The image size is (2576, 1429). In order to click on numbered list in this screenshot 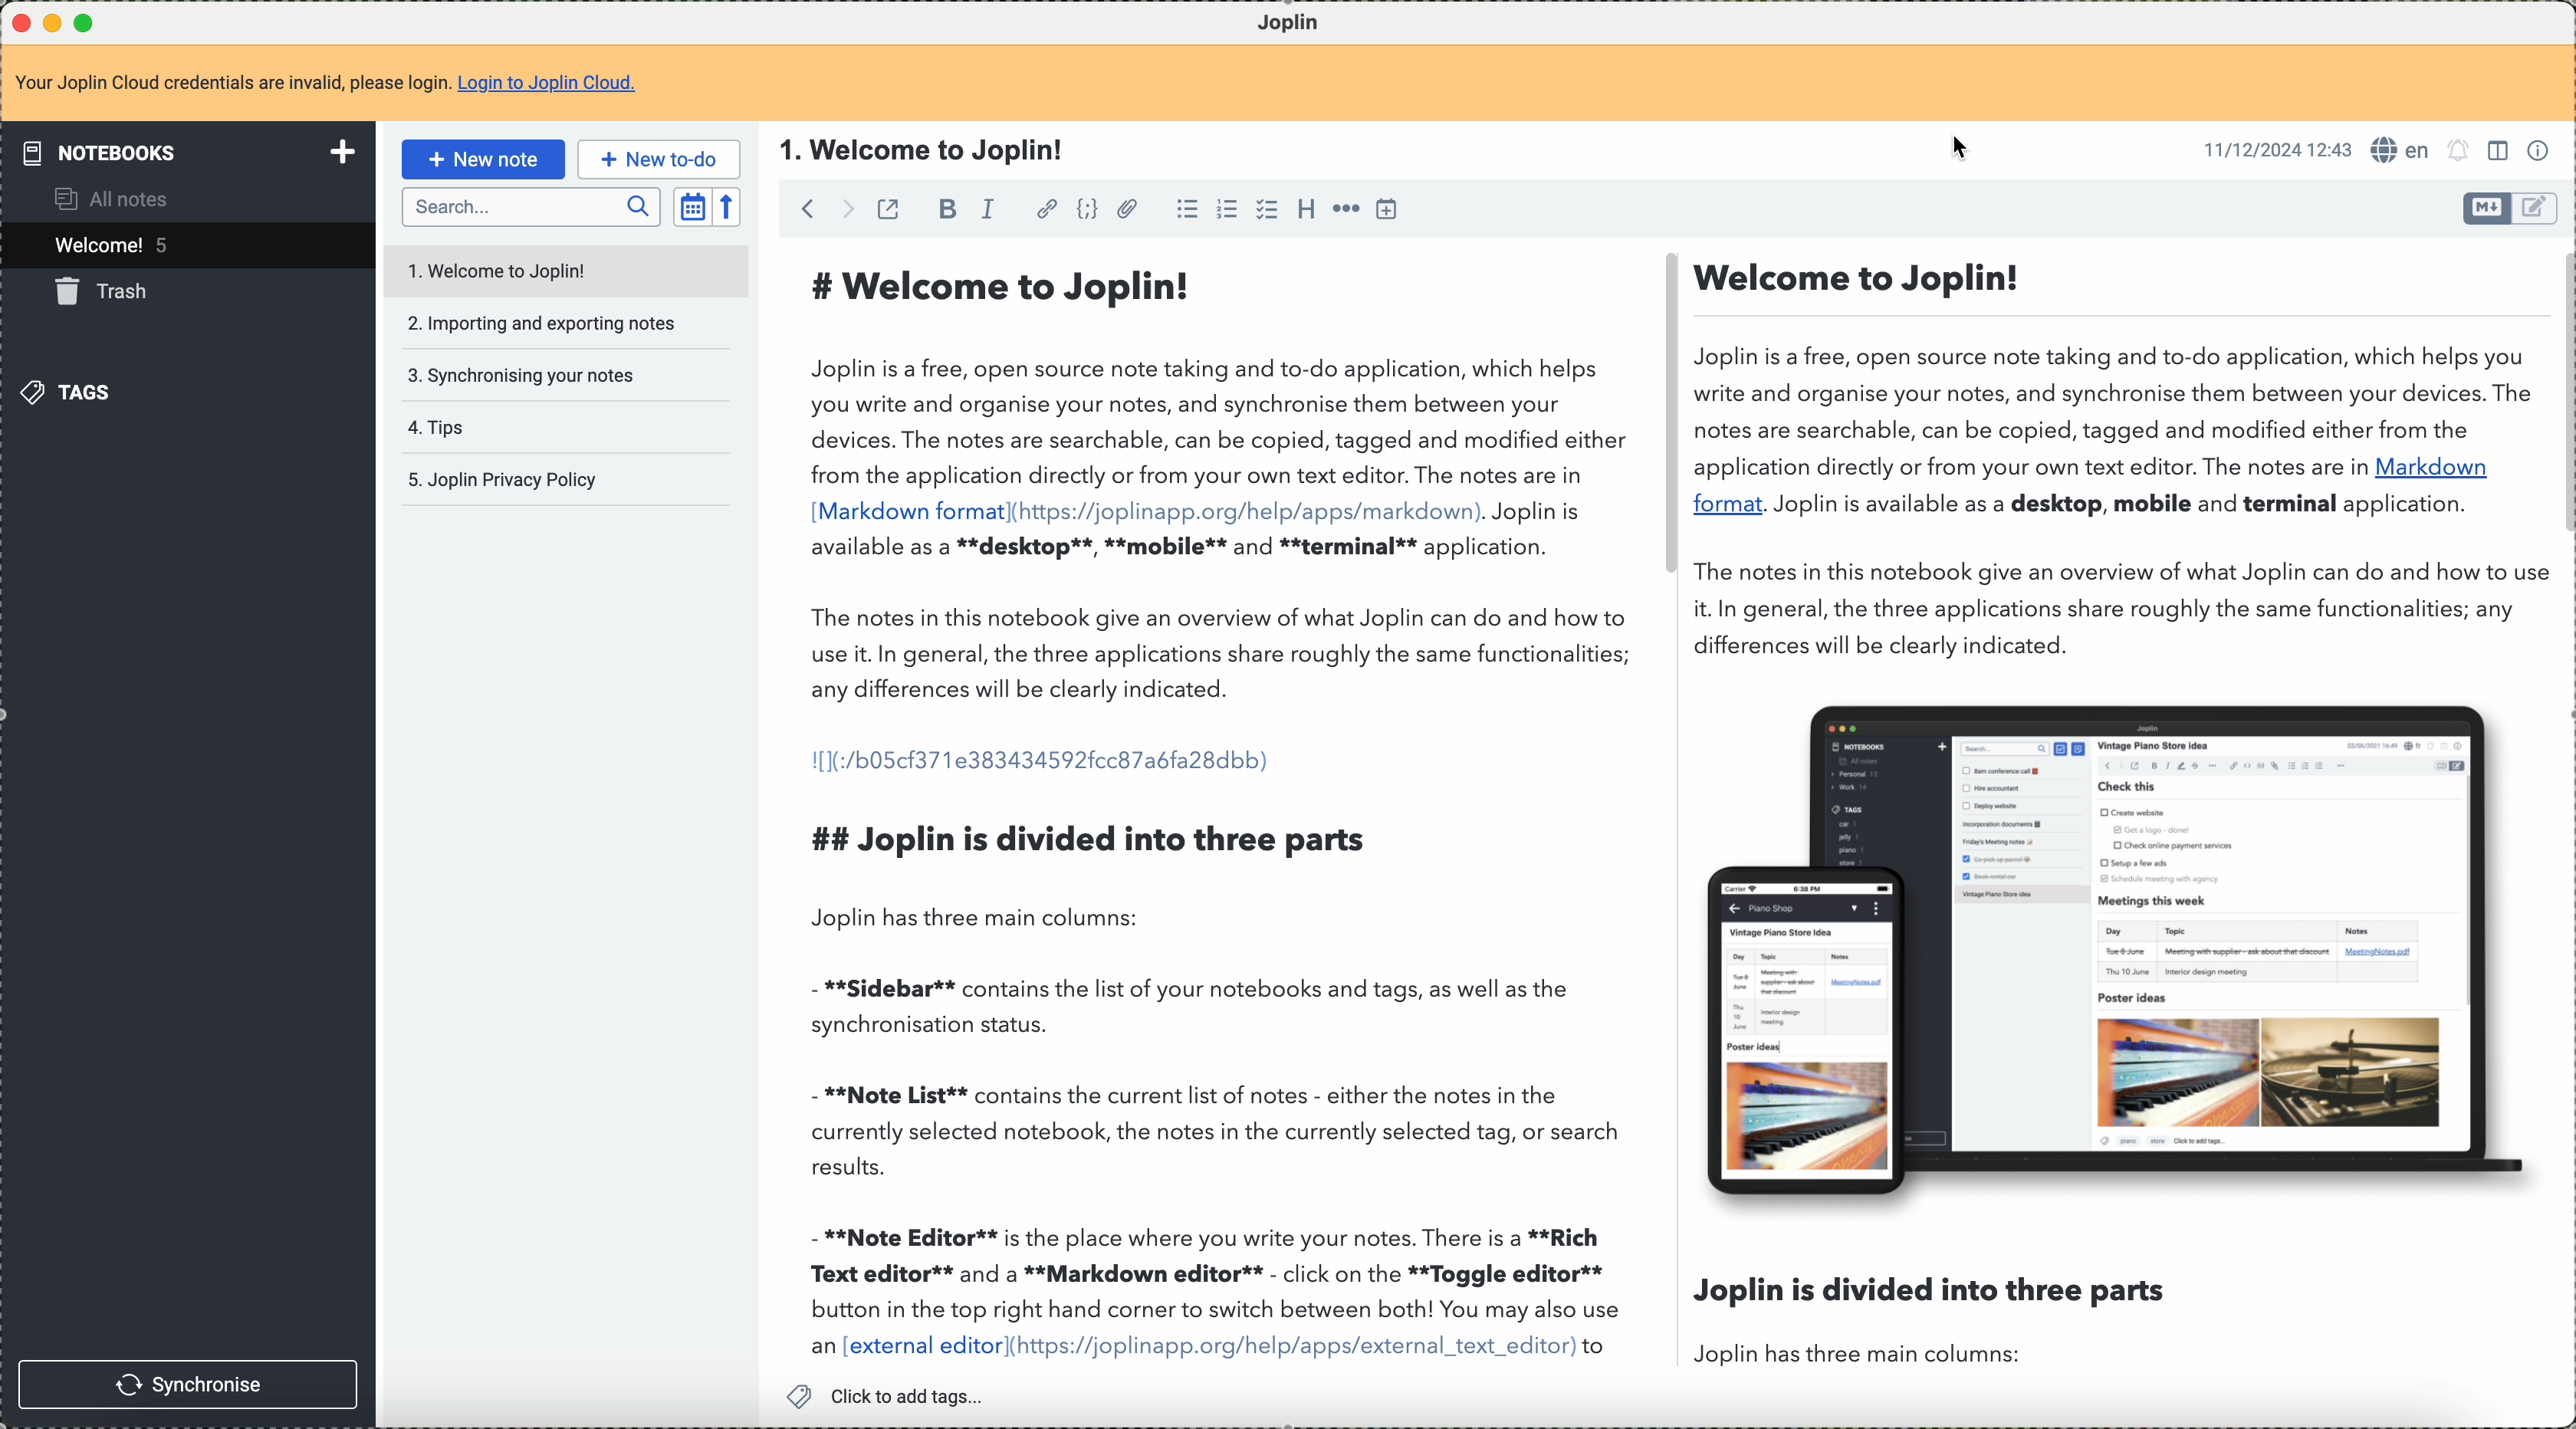, I will do `click(1227, 210)`.